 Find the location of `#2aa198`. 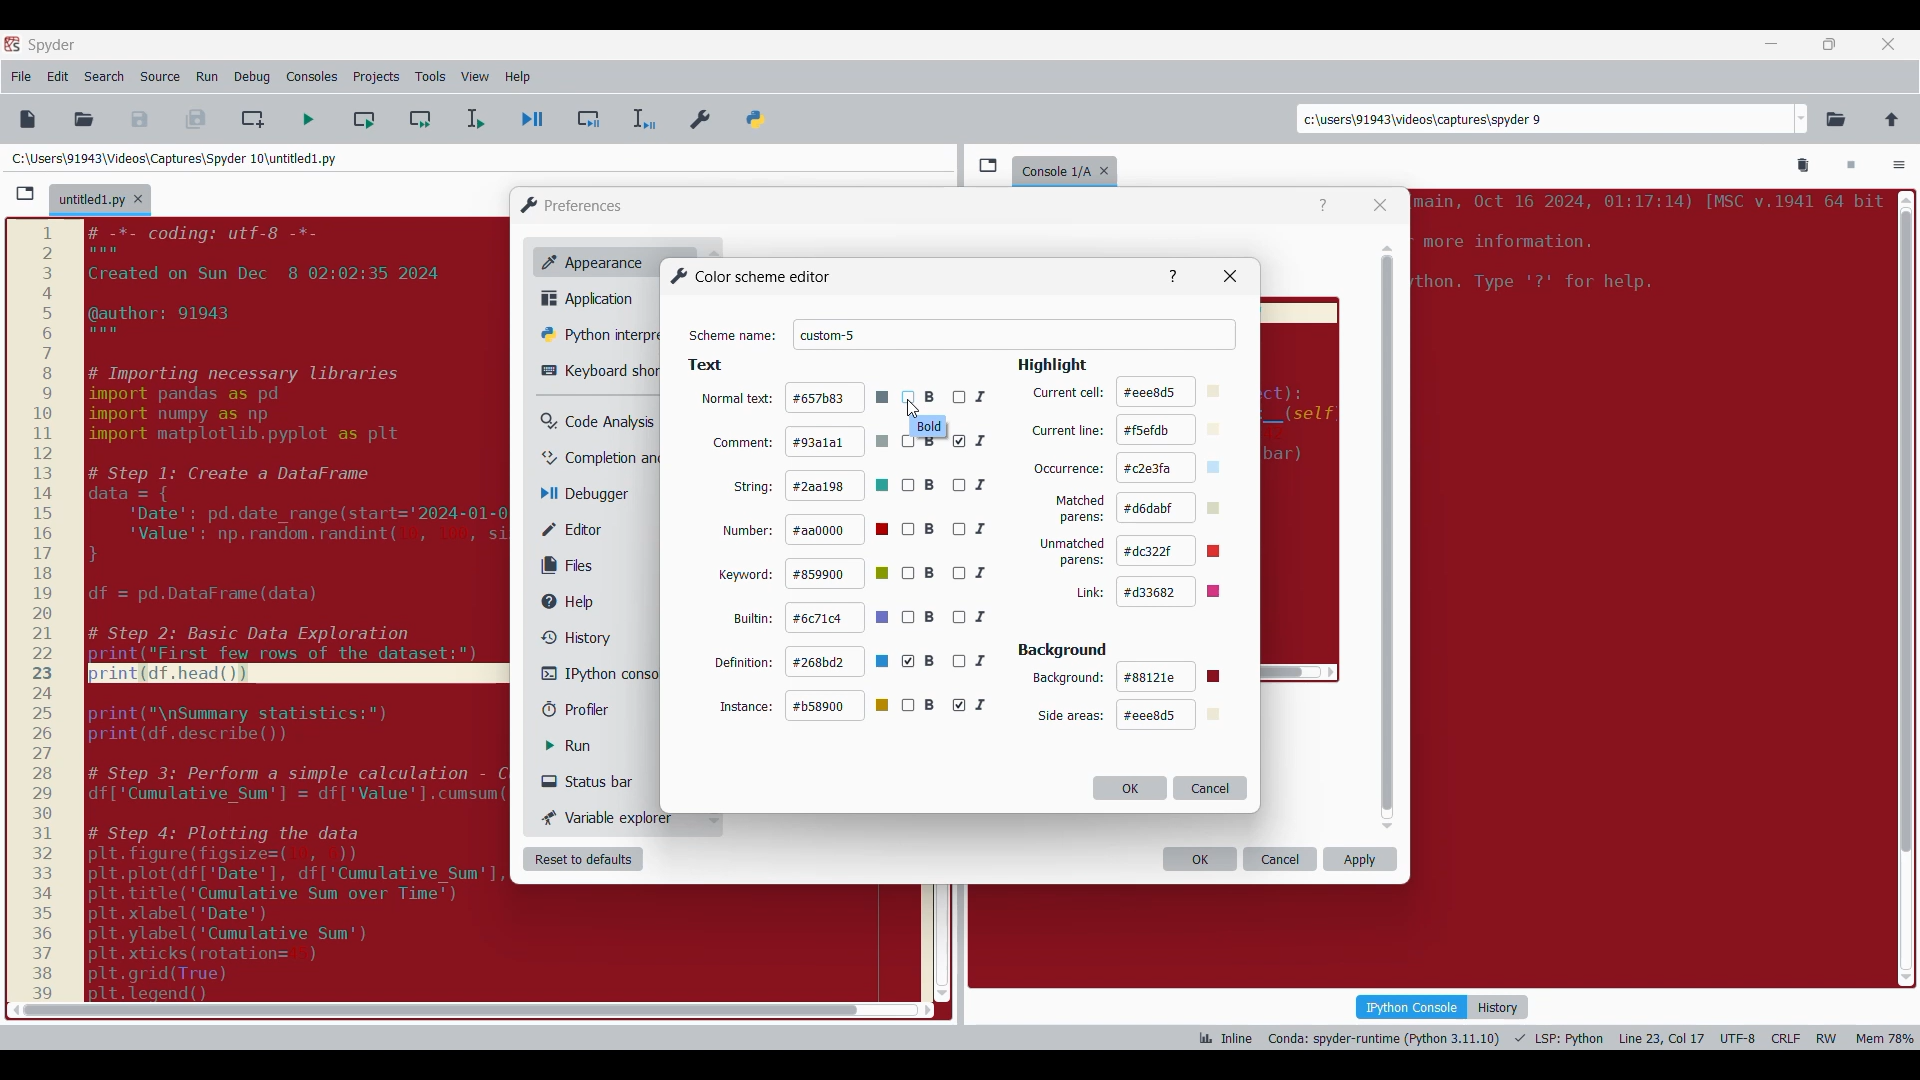

#2aa198 is located at coordinates (839, 485).